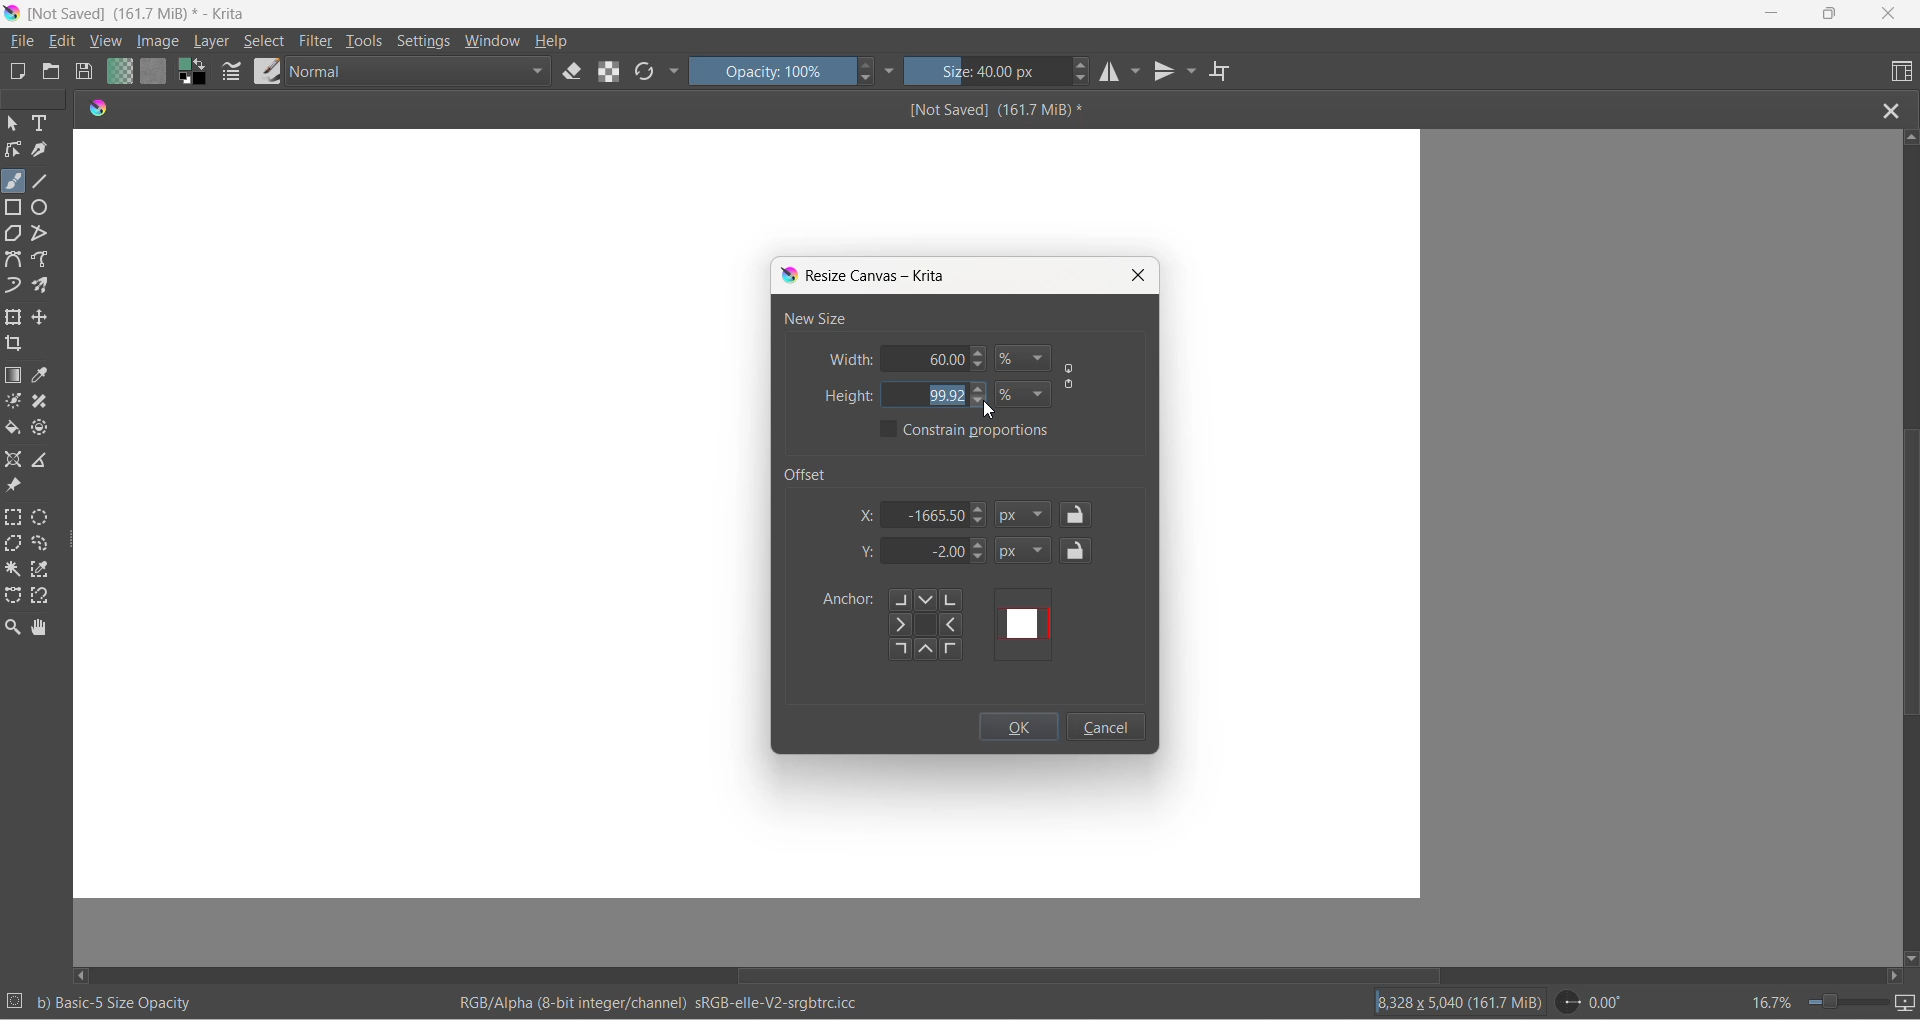 Image resolution: width=1920 pixels, height=1020 pixels. I want to click on constant proportions checkbox, so click(890, 431).